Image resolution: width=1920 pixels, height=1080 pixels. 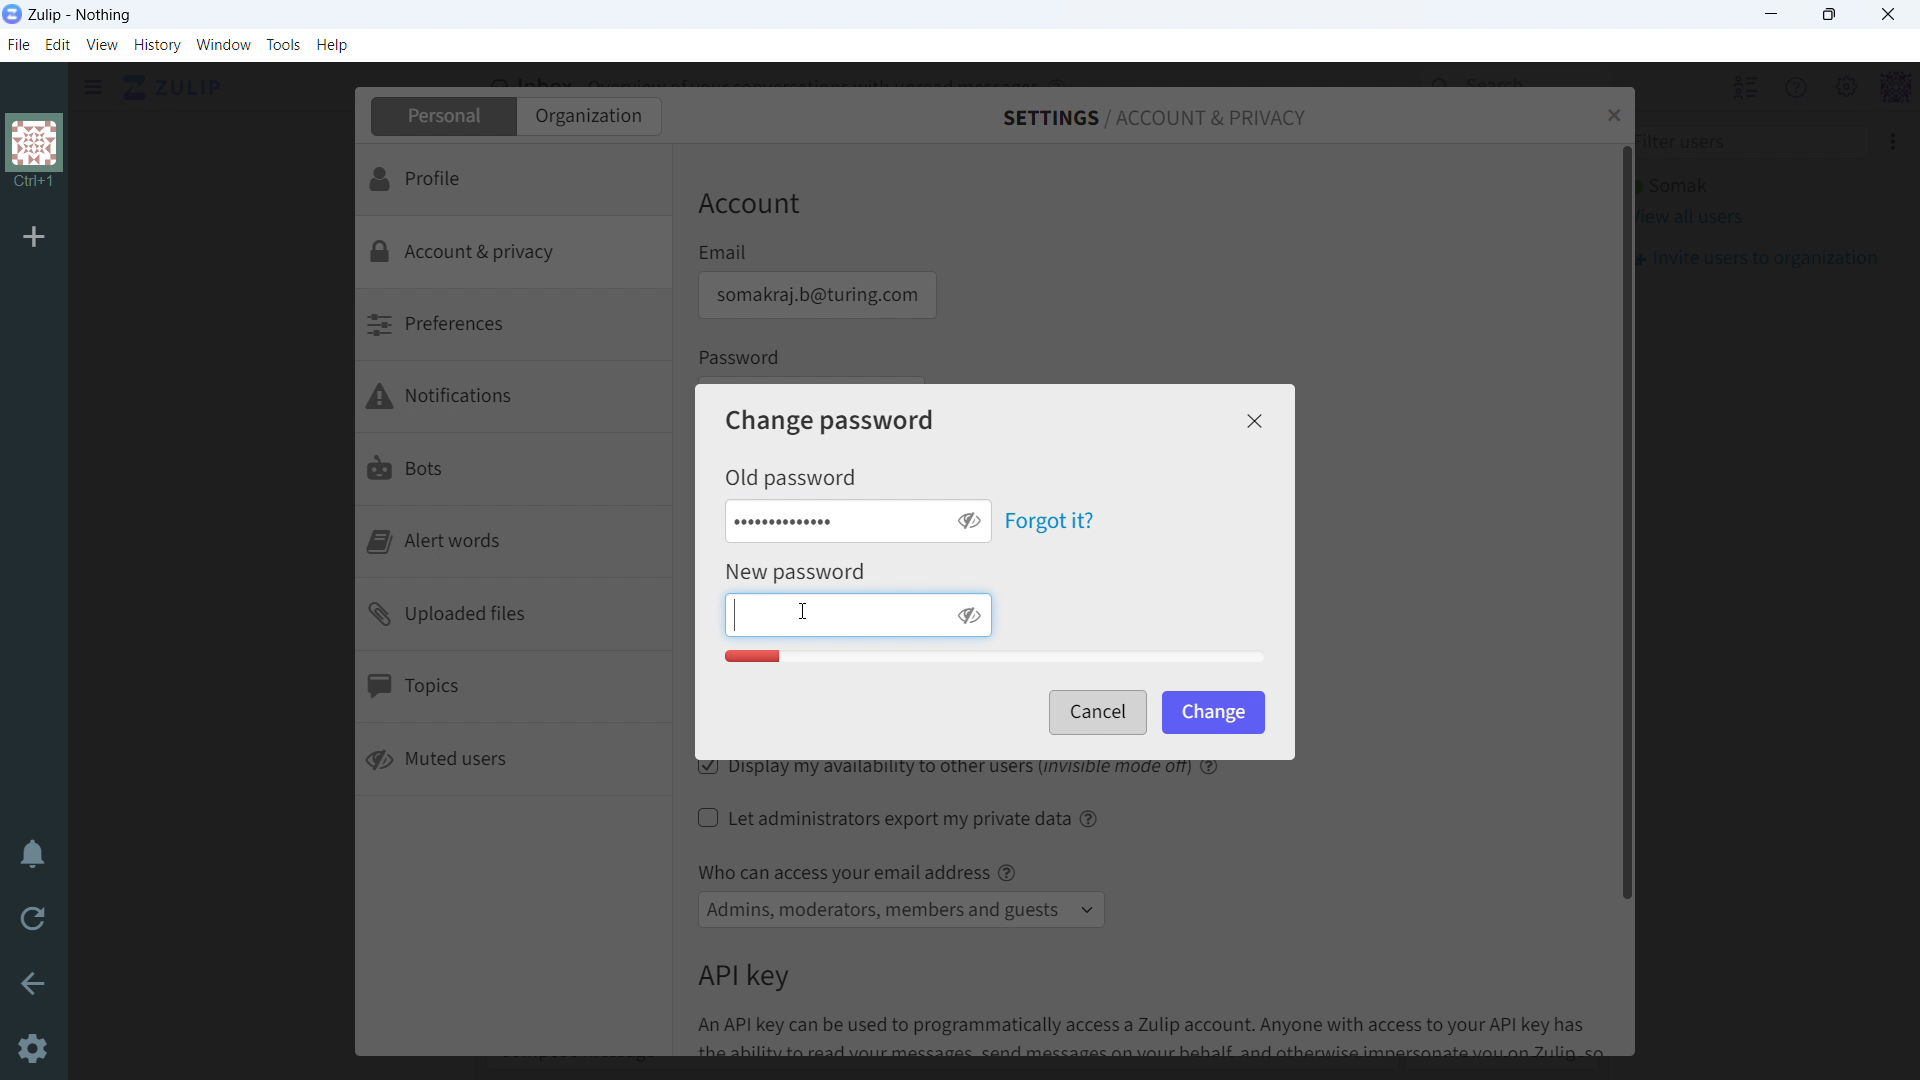 I want to click on settings/account & privacy, so click(x=1155, y=119).